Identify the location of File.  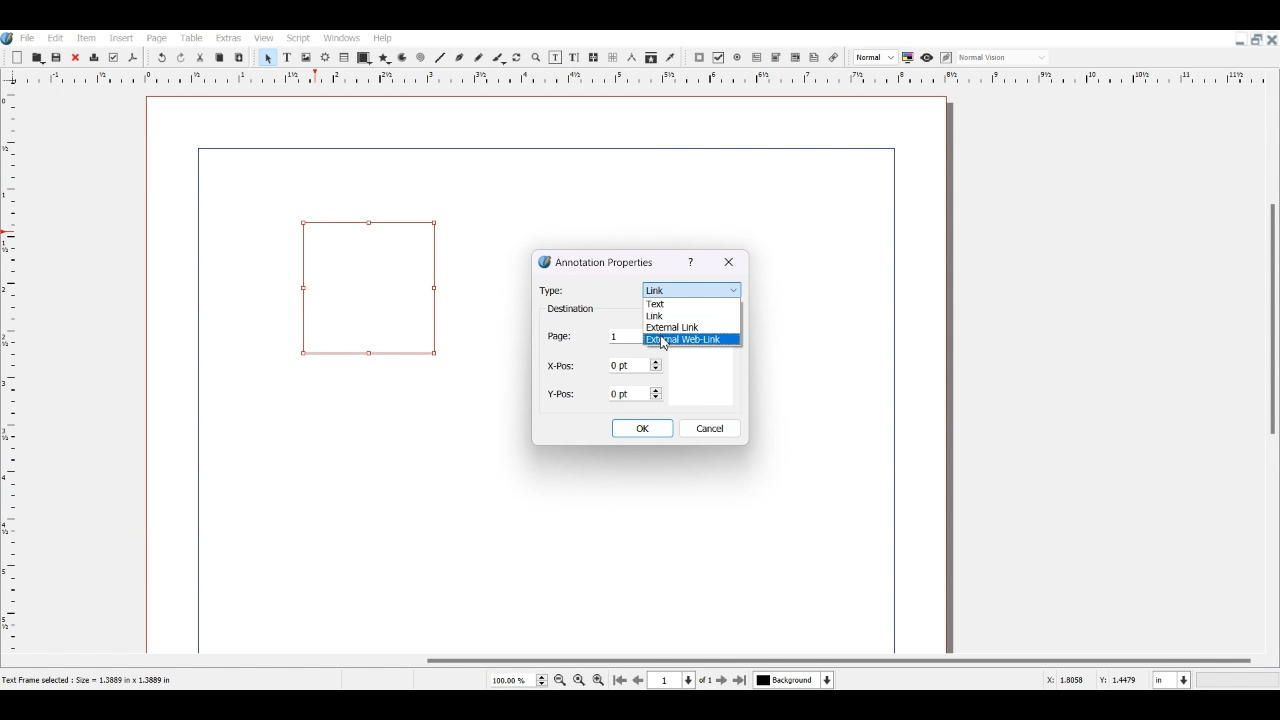
(29, 37).